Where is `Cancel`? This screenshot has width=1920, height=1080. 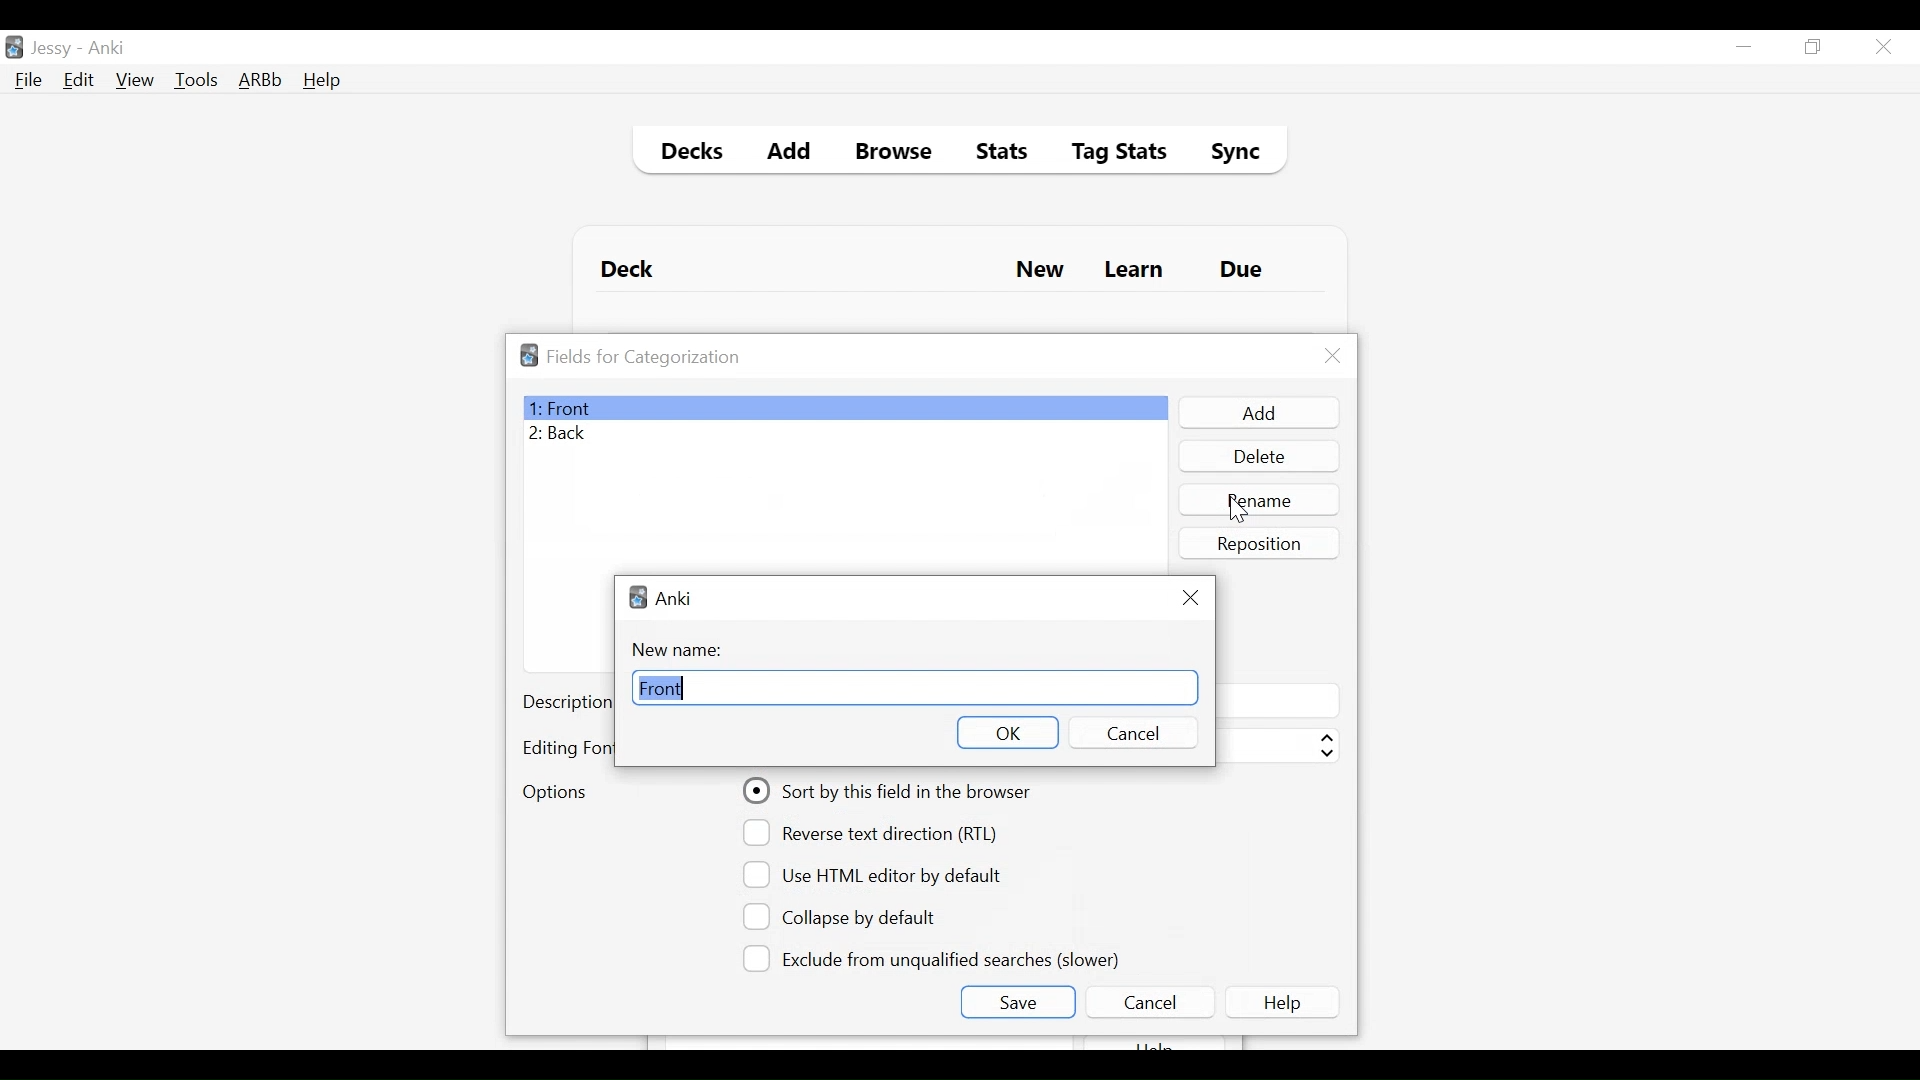 Cancel is located at coordinates (1130, 733).